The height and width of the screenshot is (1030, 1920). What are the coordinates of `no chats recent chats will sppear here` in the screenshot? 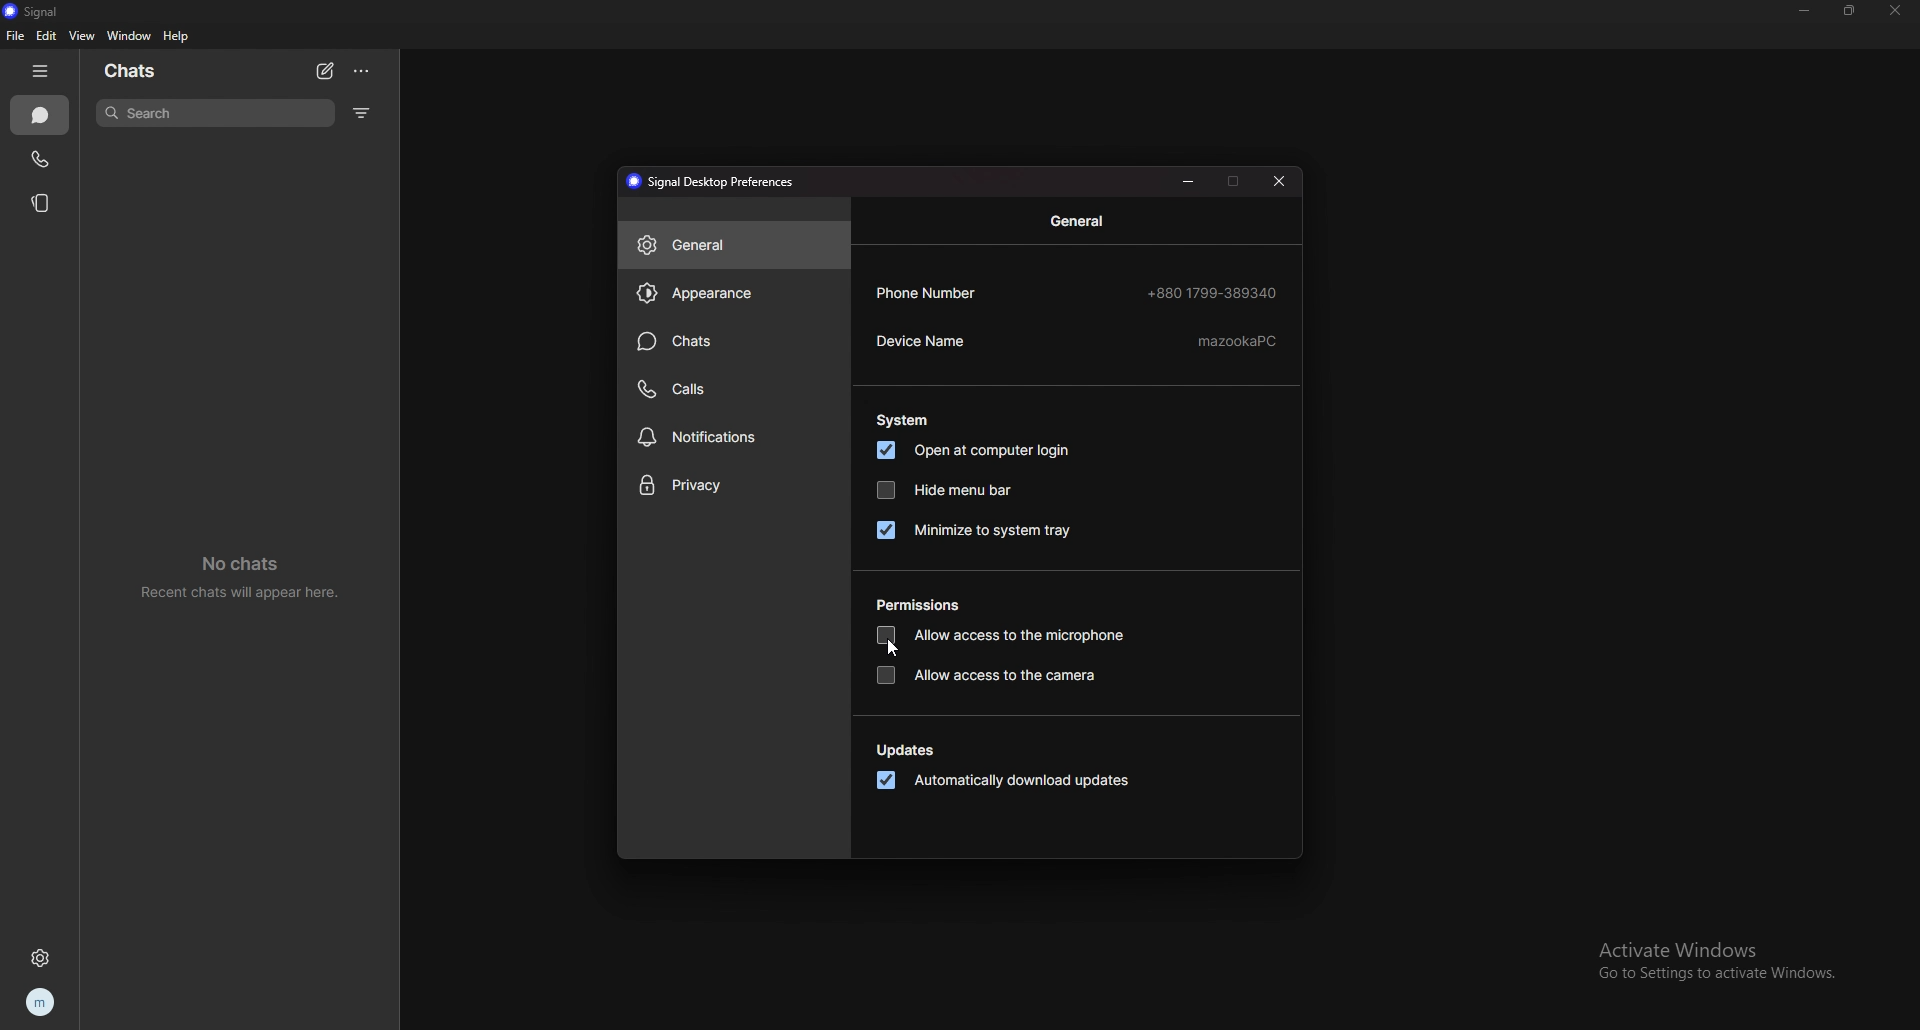 It's located at (237, 577).